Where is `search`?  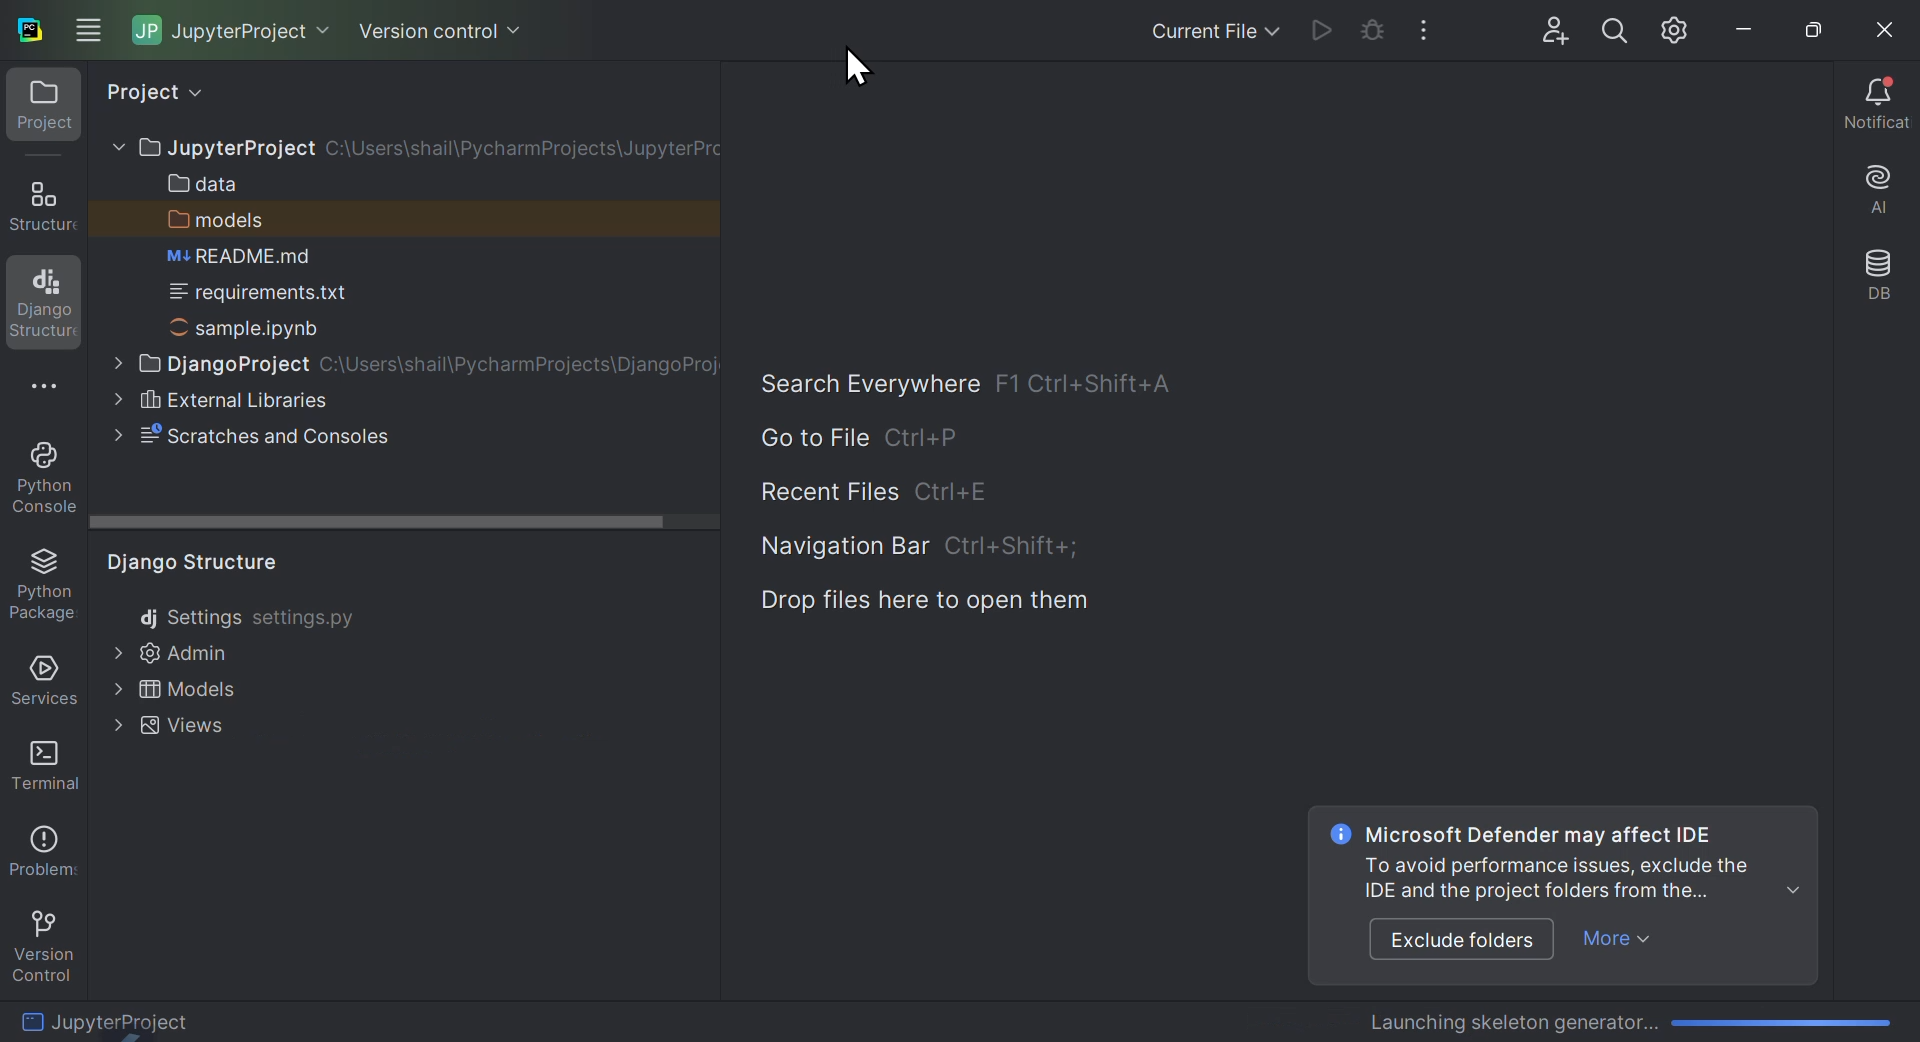 search is located at coordinates (1616, 31).